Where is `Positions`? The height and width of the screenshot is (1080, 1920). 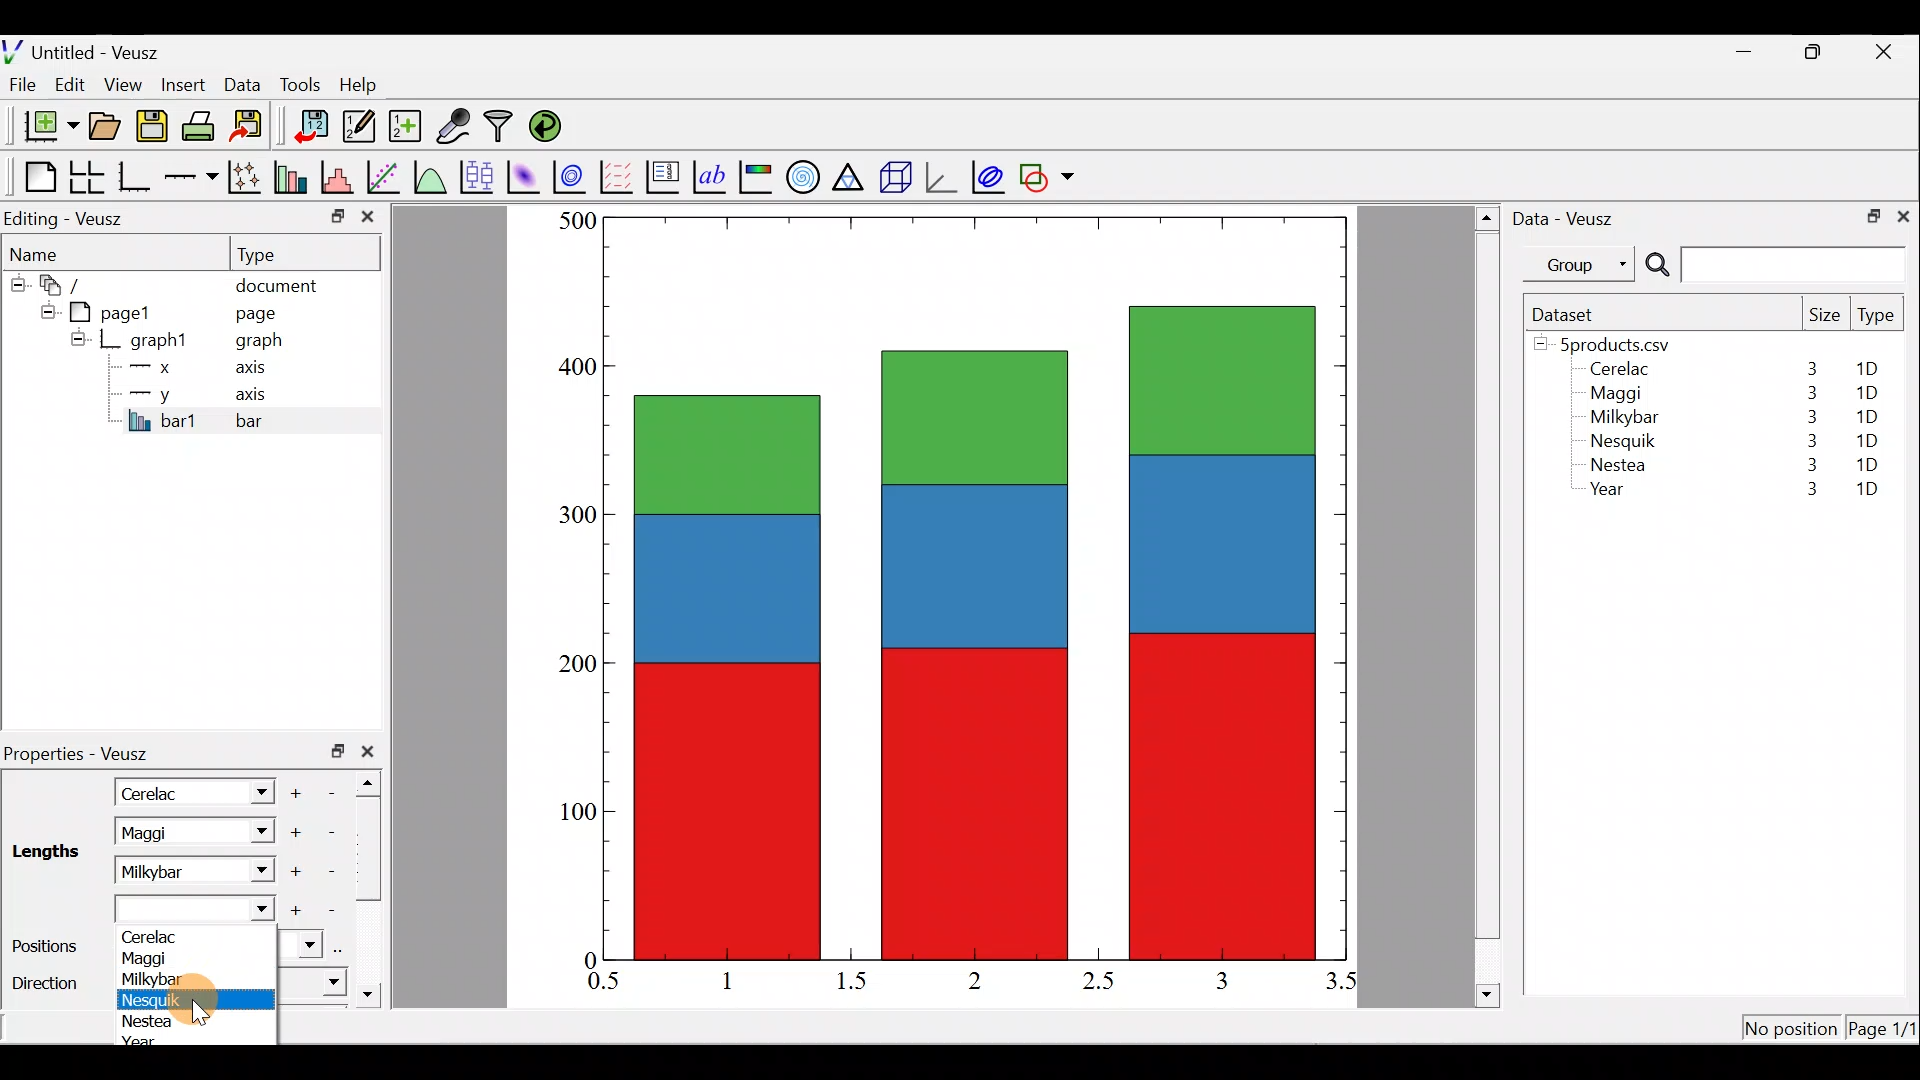
Positions is located at coordinates (49, 946).